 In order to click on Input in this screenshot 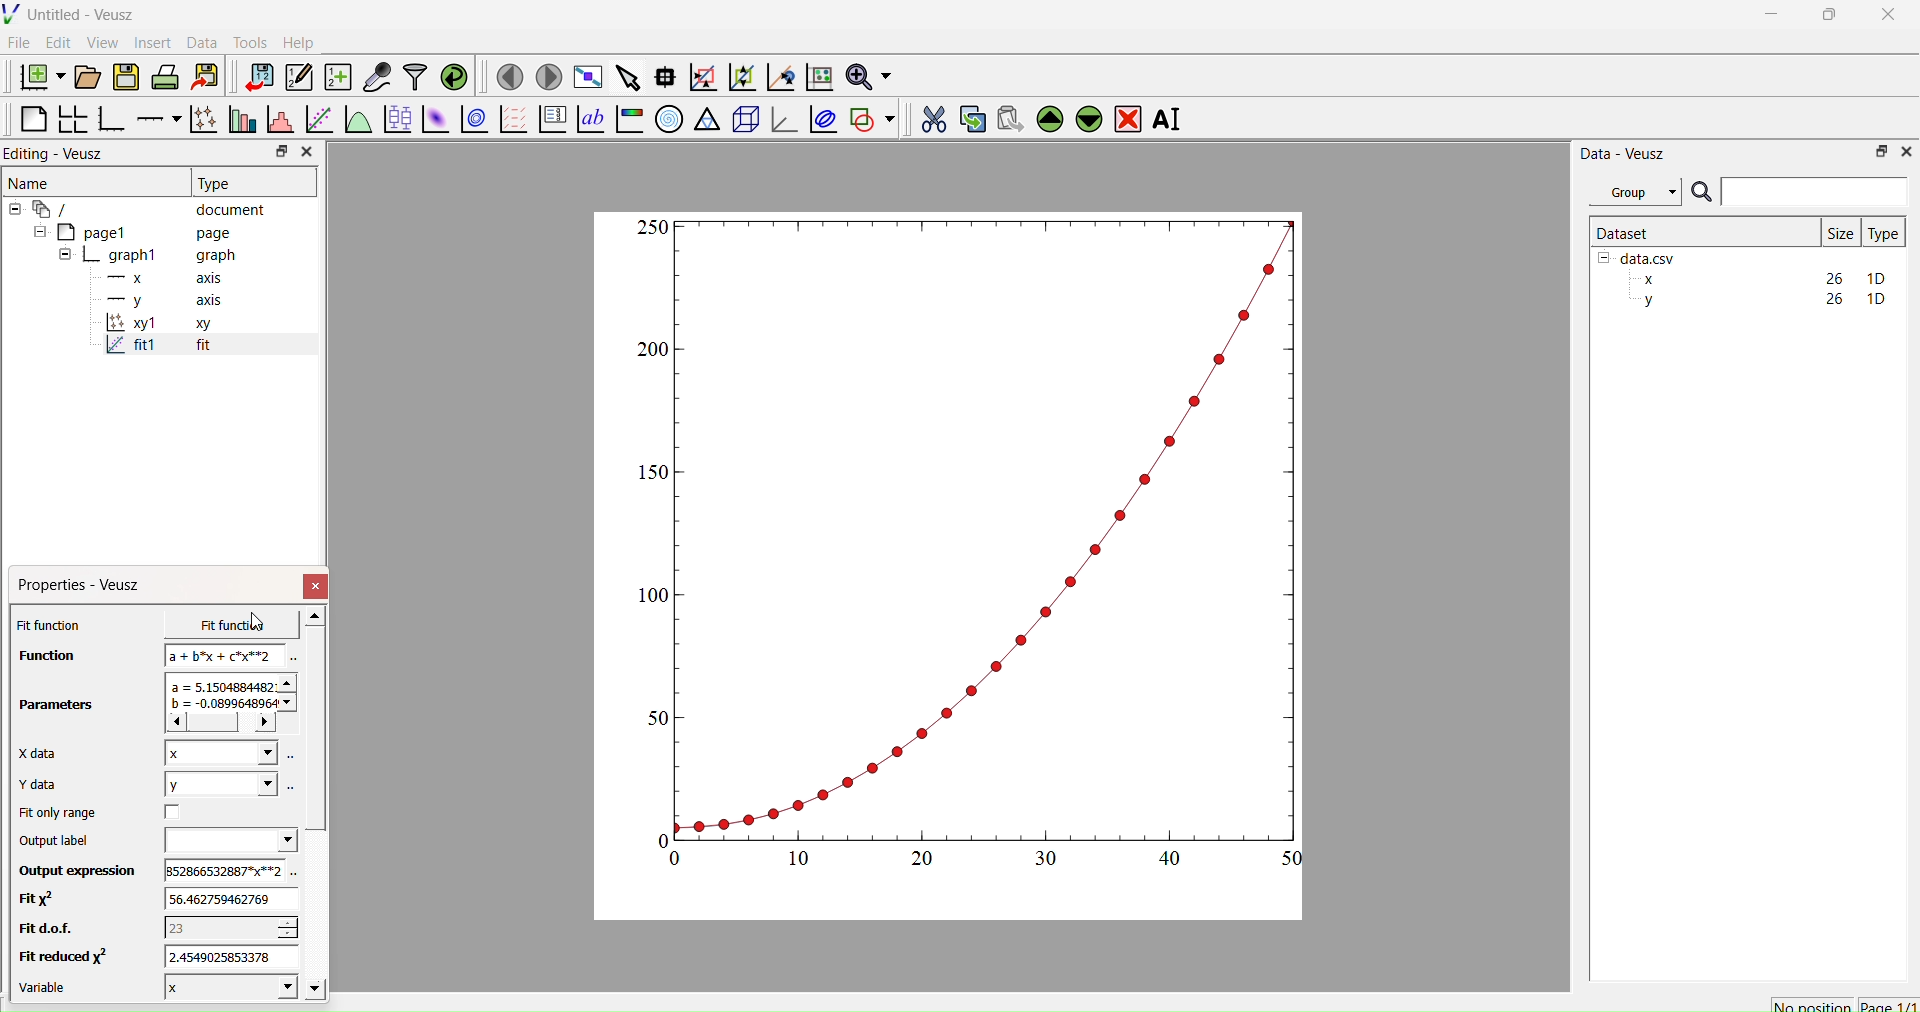, I will do `click(1814, 191)`.